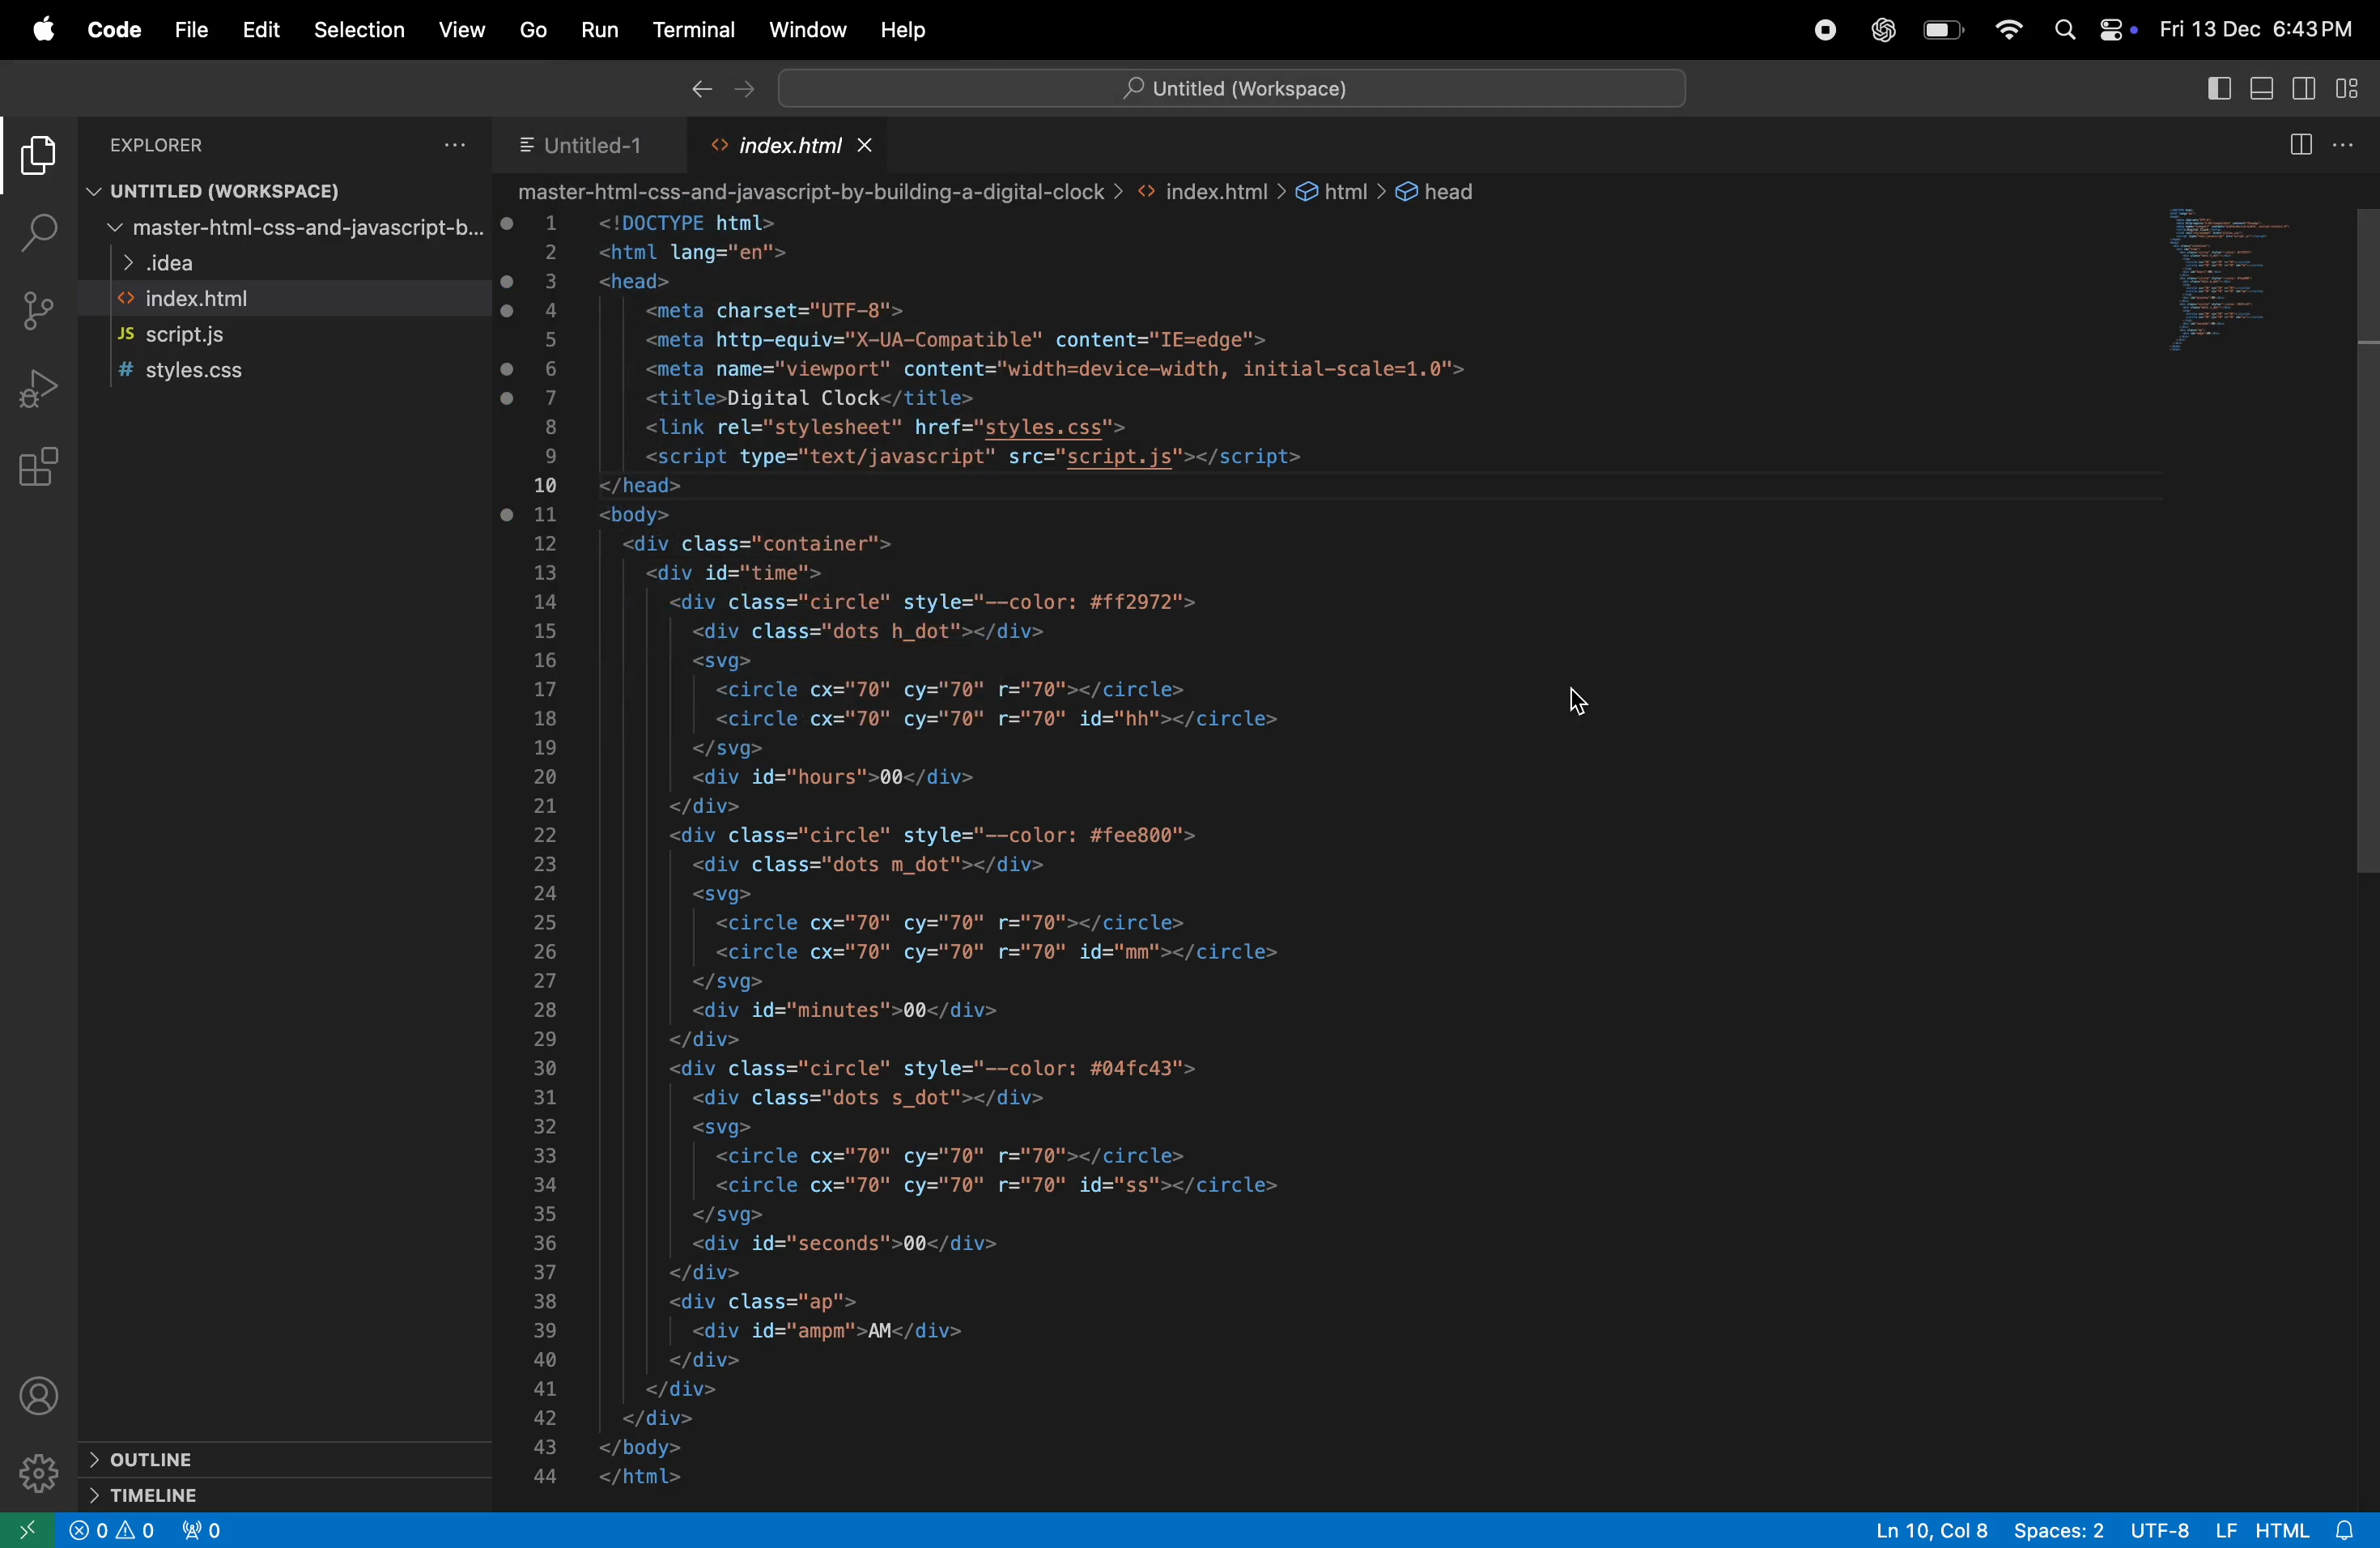  I want to click on date and time, so click(2257, 27).